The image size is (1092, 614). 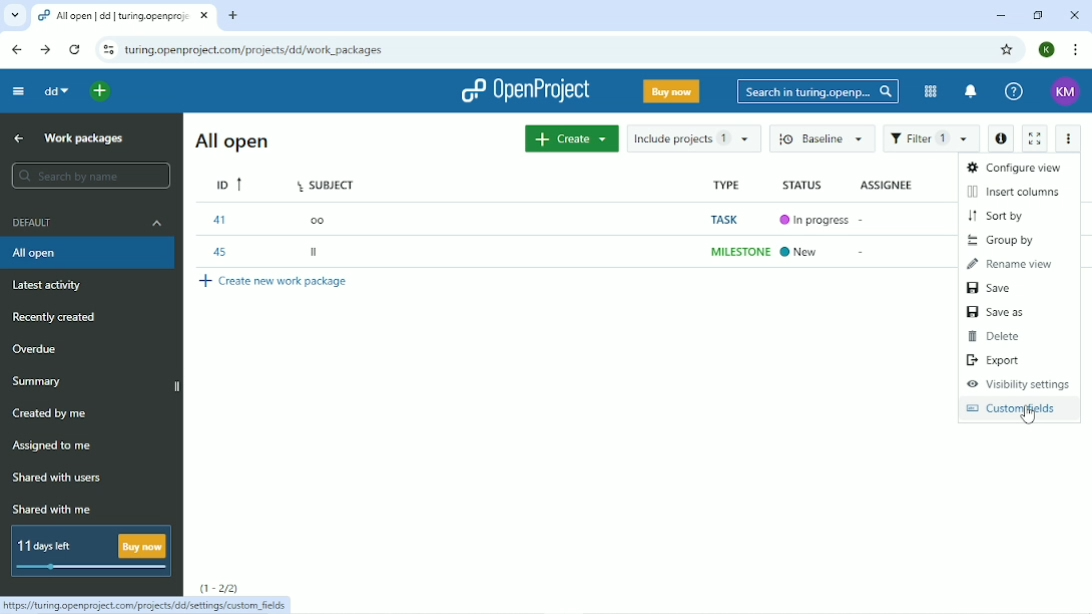 I want to click on Baseline, so click(x=820, y=137).